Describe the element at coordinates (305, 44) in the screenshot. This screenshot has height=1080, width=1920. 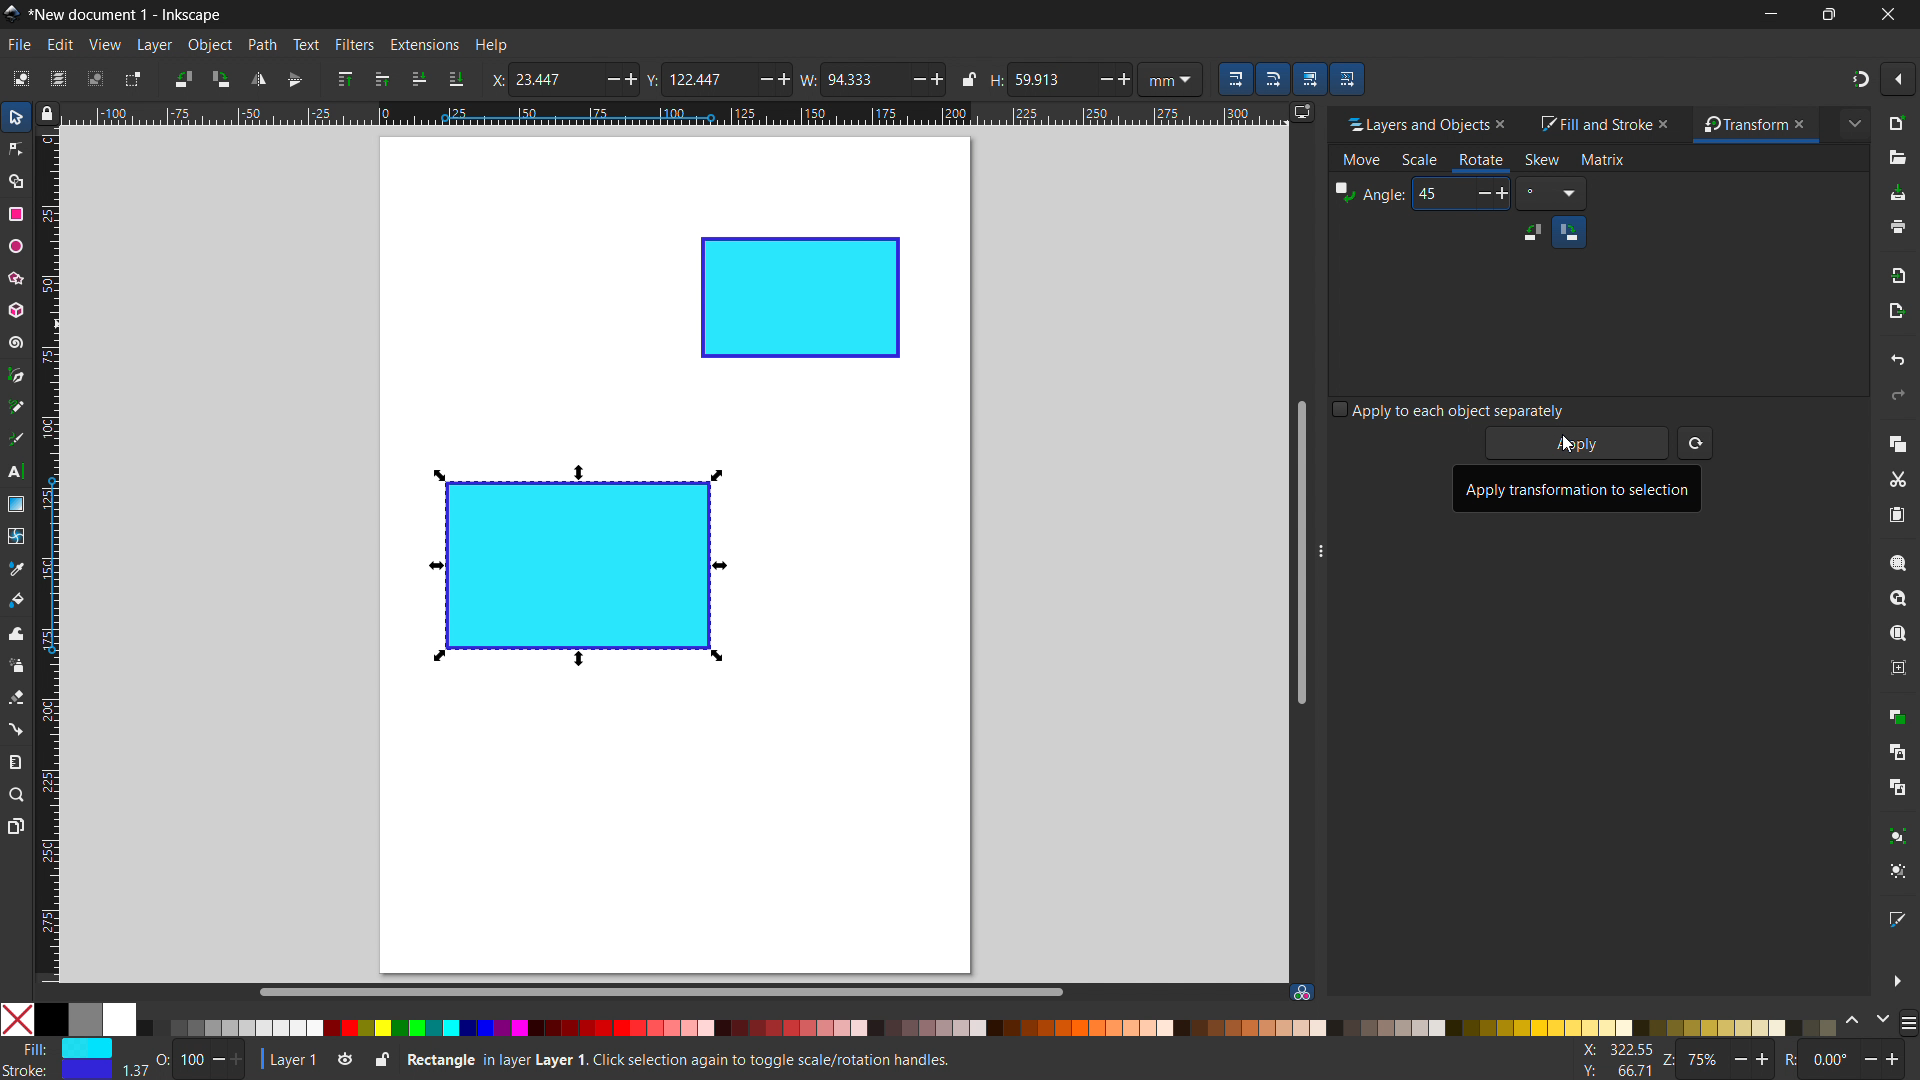
I see `text` at that location.